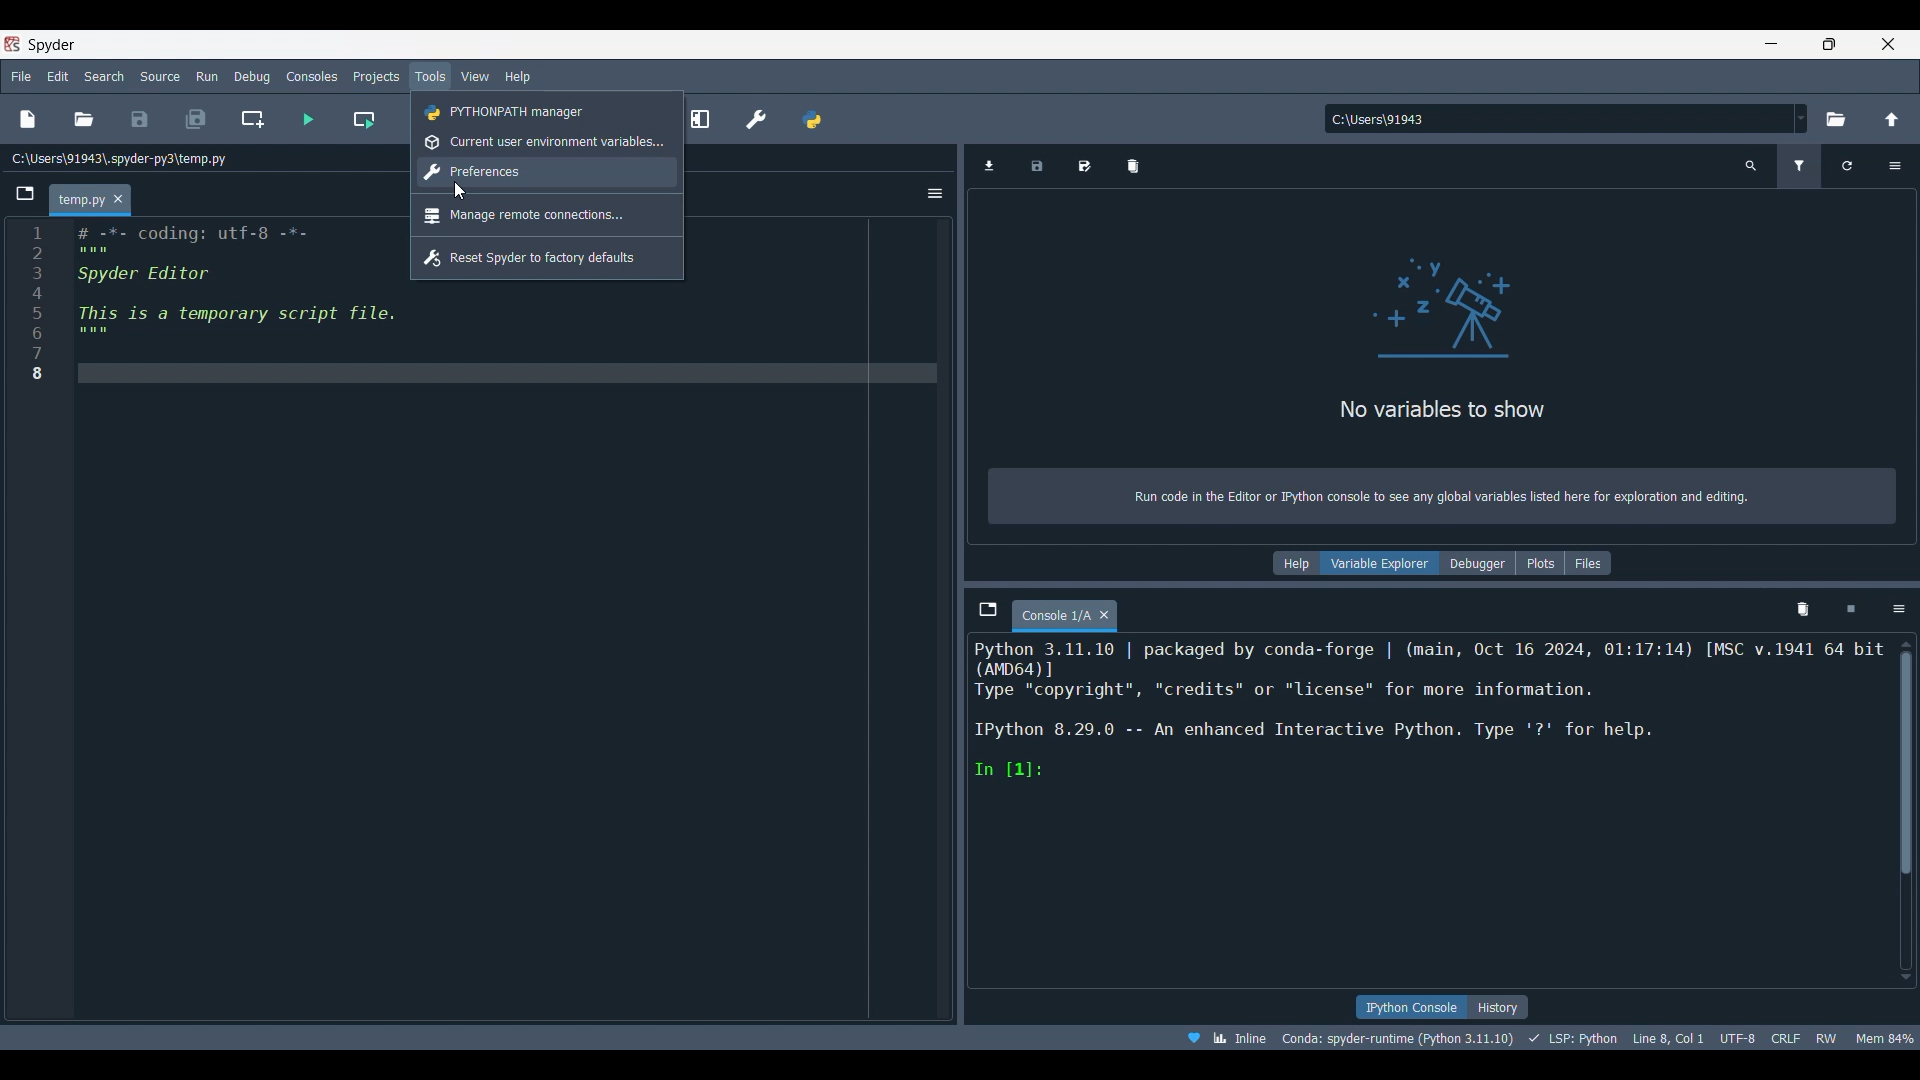 Image resolution: width=1920 pixels, height=1080 pixels. I want to click on Maximize current pane, so click(700, 118).